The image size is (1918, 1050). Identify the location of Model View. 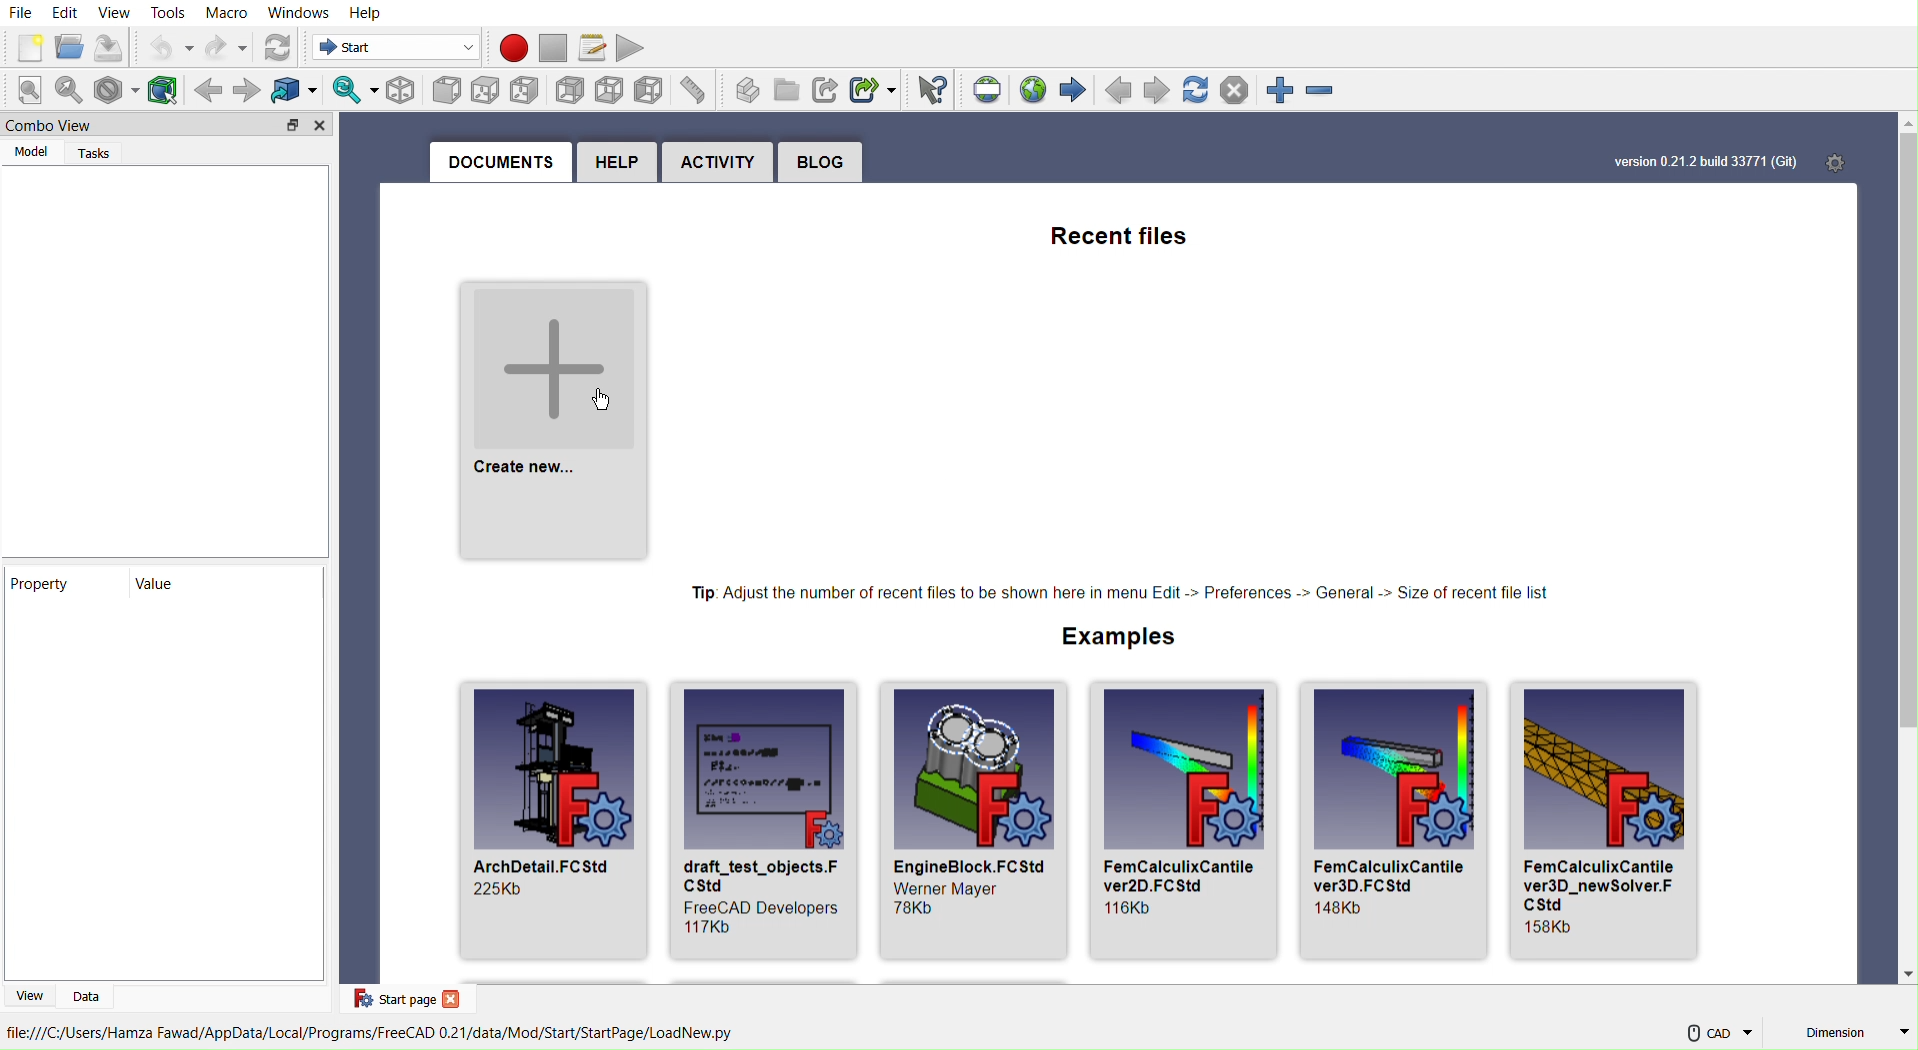
(162, 357).